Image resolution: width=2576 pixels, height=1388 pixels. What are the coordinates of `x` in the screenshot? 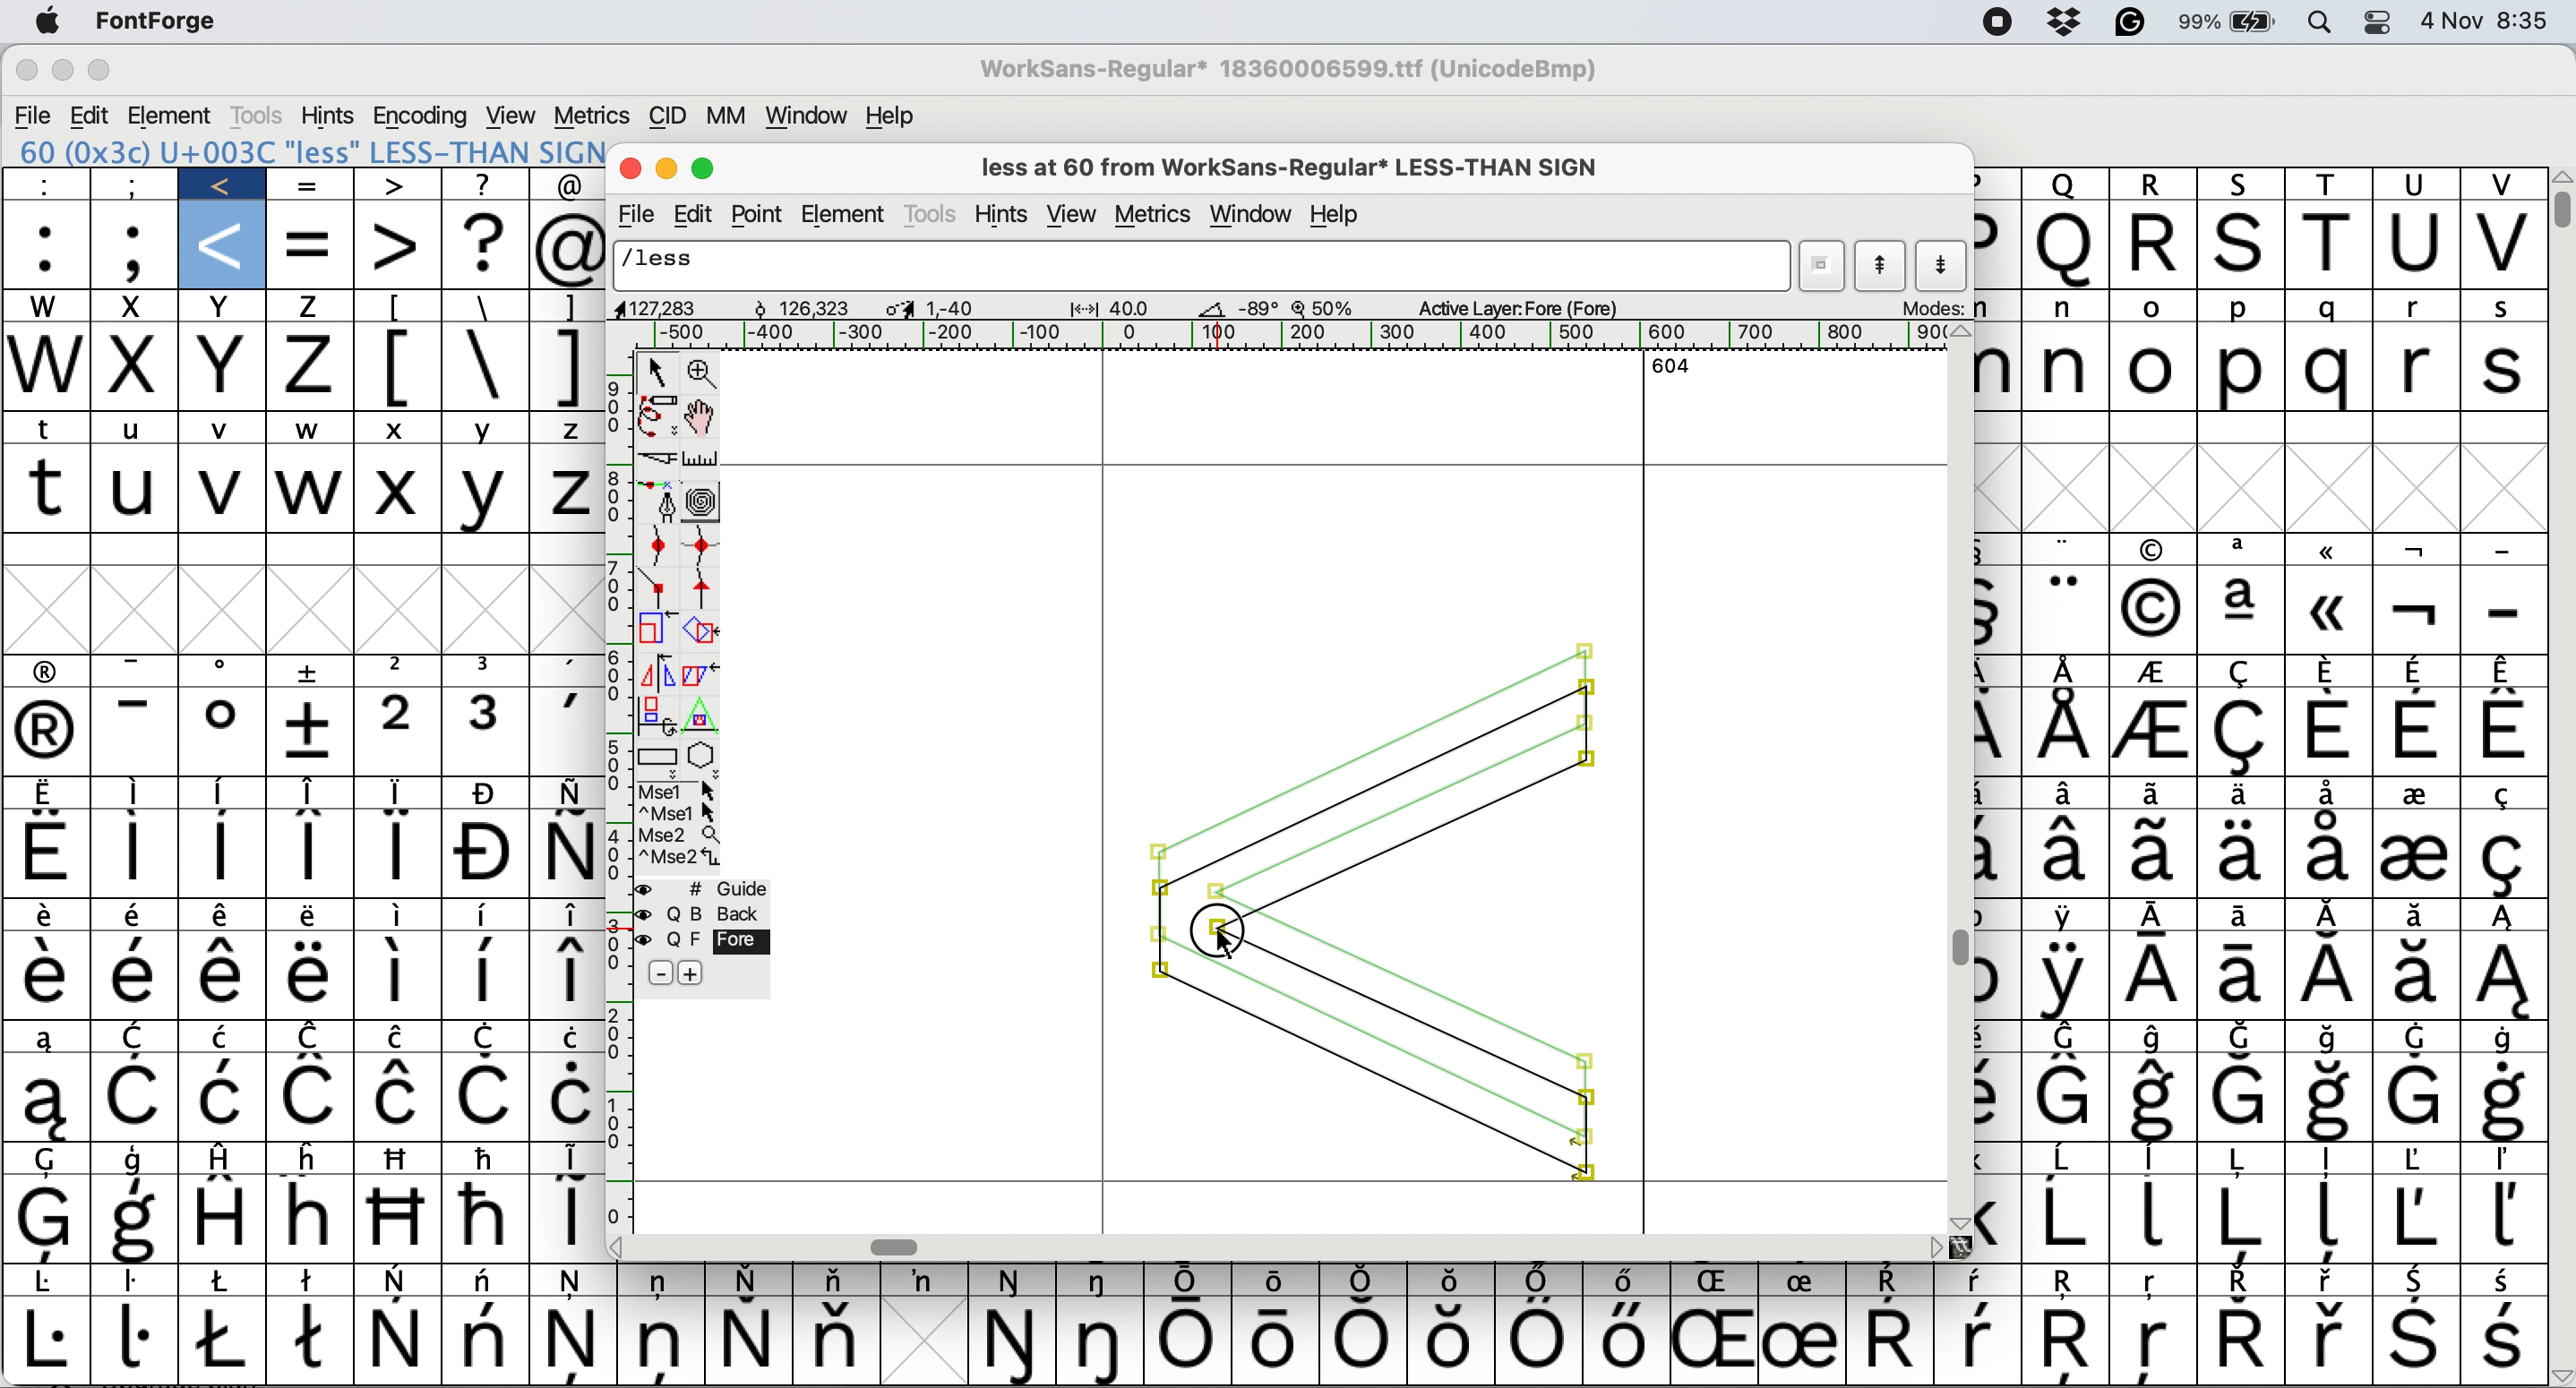 It's located at (228, 367).